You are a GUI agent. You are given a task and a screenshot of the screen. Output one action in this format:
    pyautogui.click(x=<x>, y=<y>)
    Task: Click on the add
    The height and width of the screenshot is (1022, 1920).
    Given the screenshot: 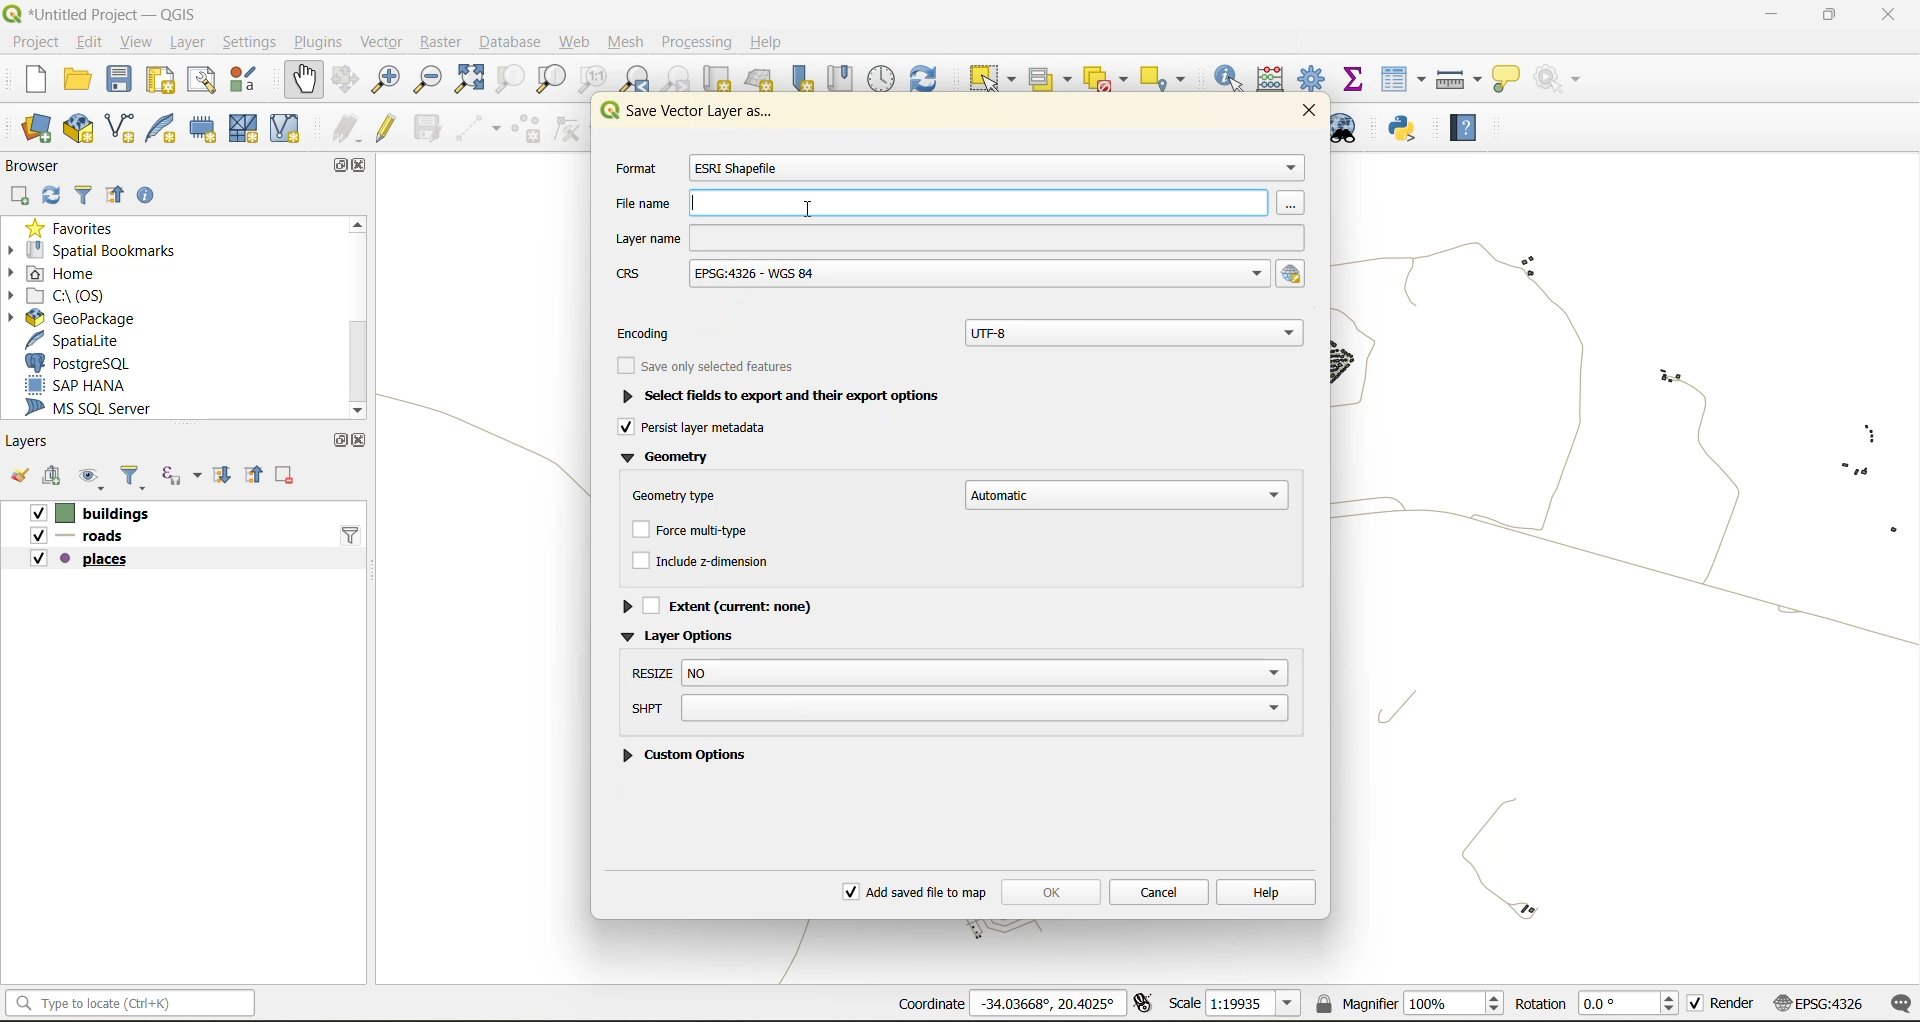 What is the action you would take?
    pyautogui.click(x=58, y=478)
    